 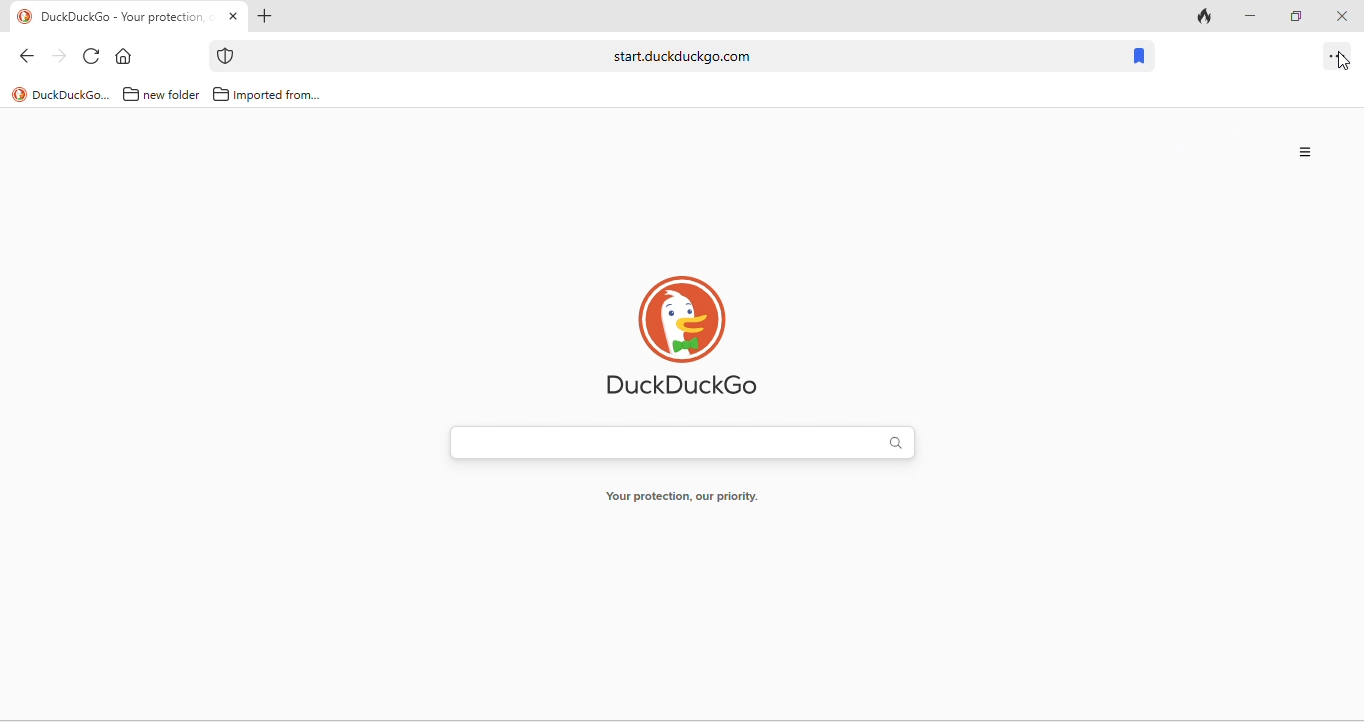 I want to click on logo, so click(x=25, y=17).